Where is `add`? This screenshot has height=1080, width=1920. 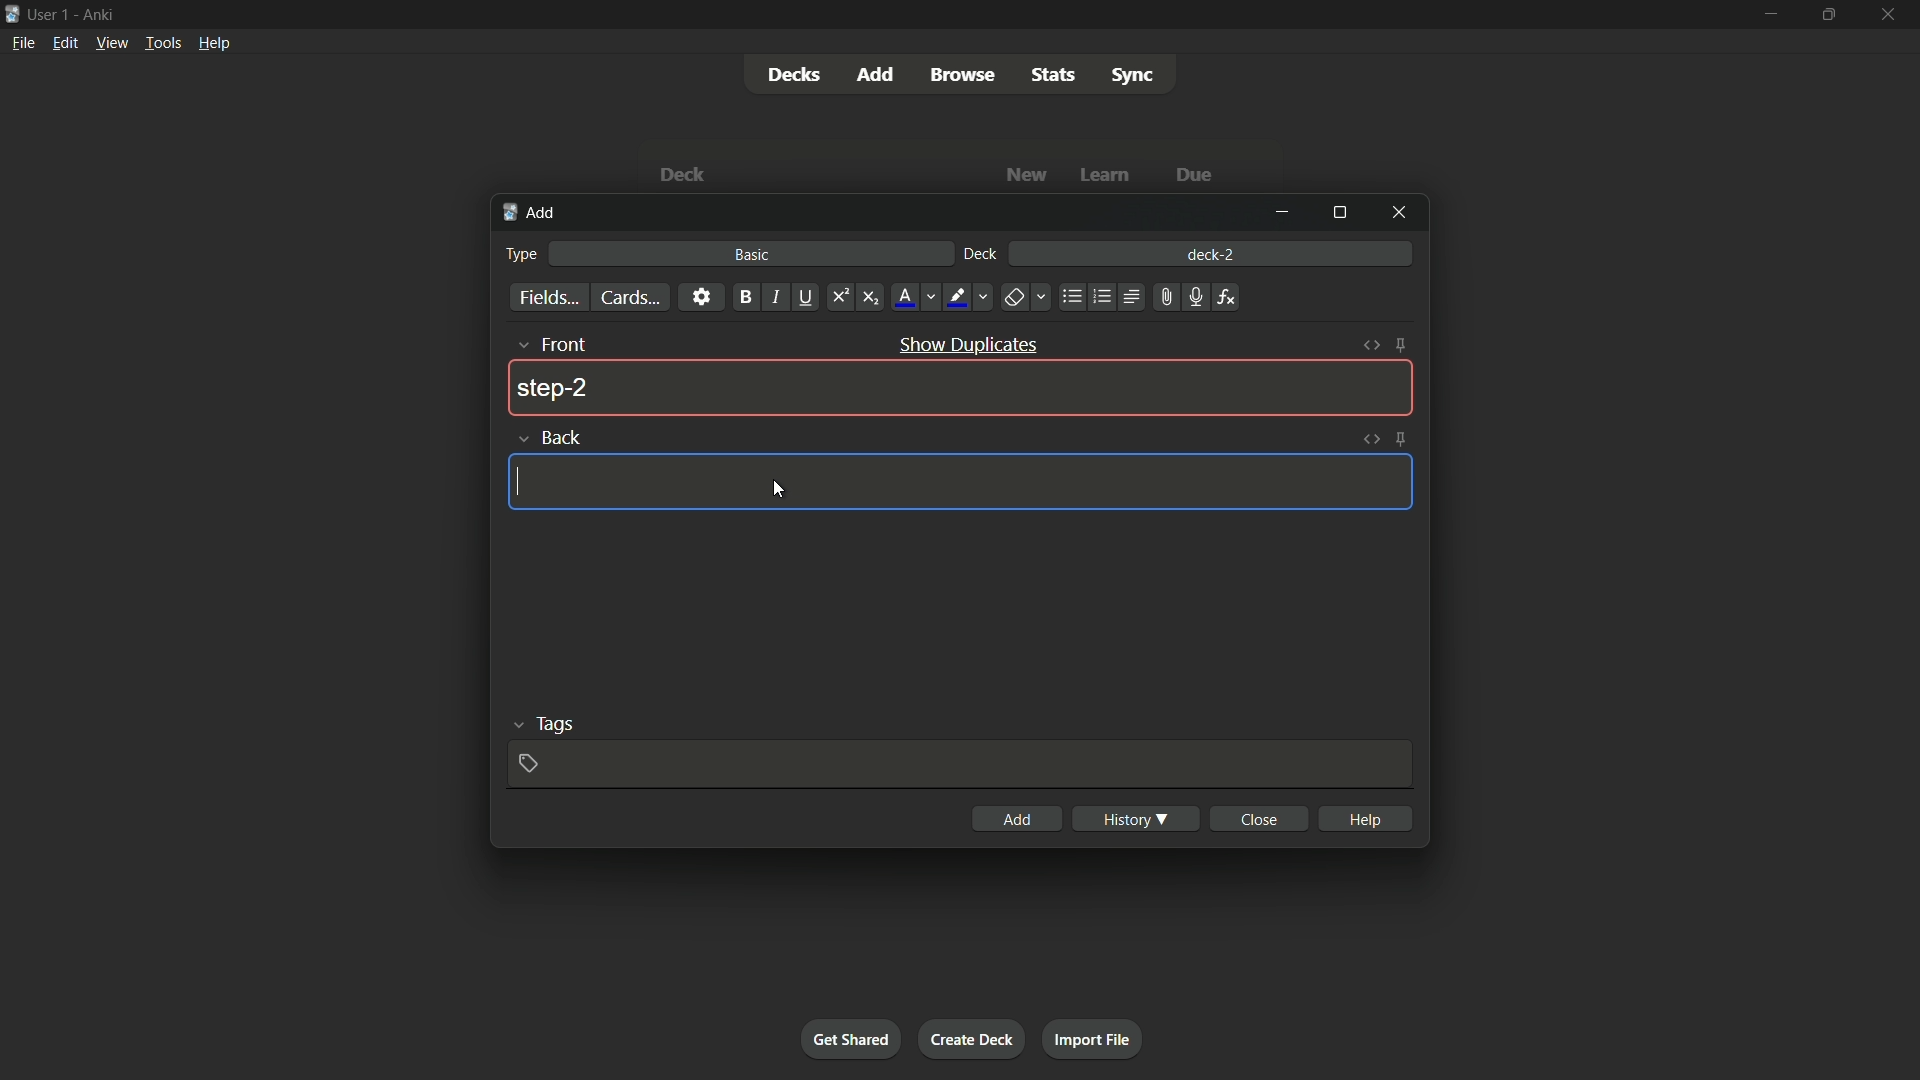 add is located at coordinates (531, 215).